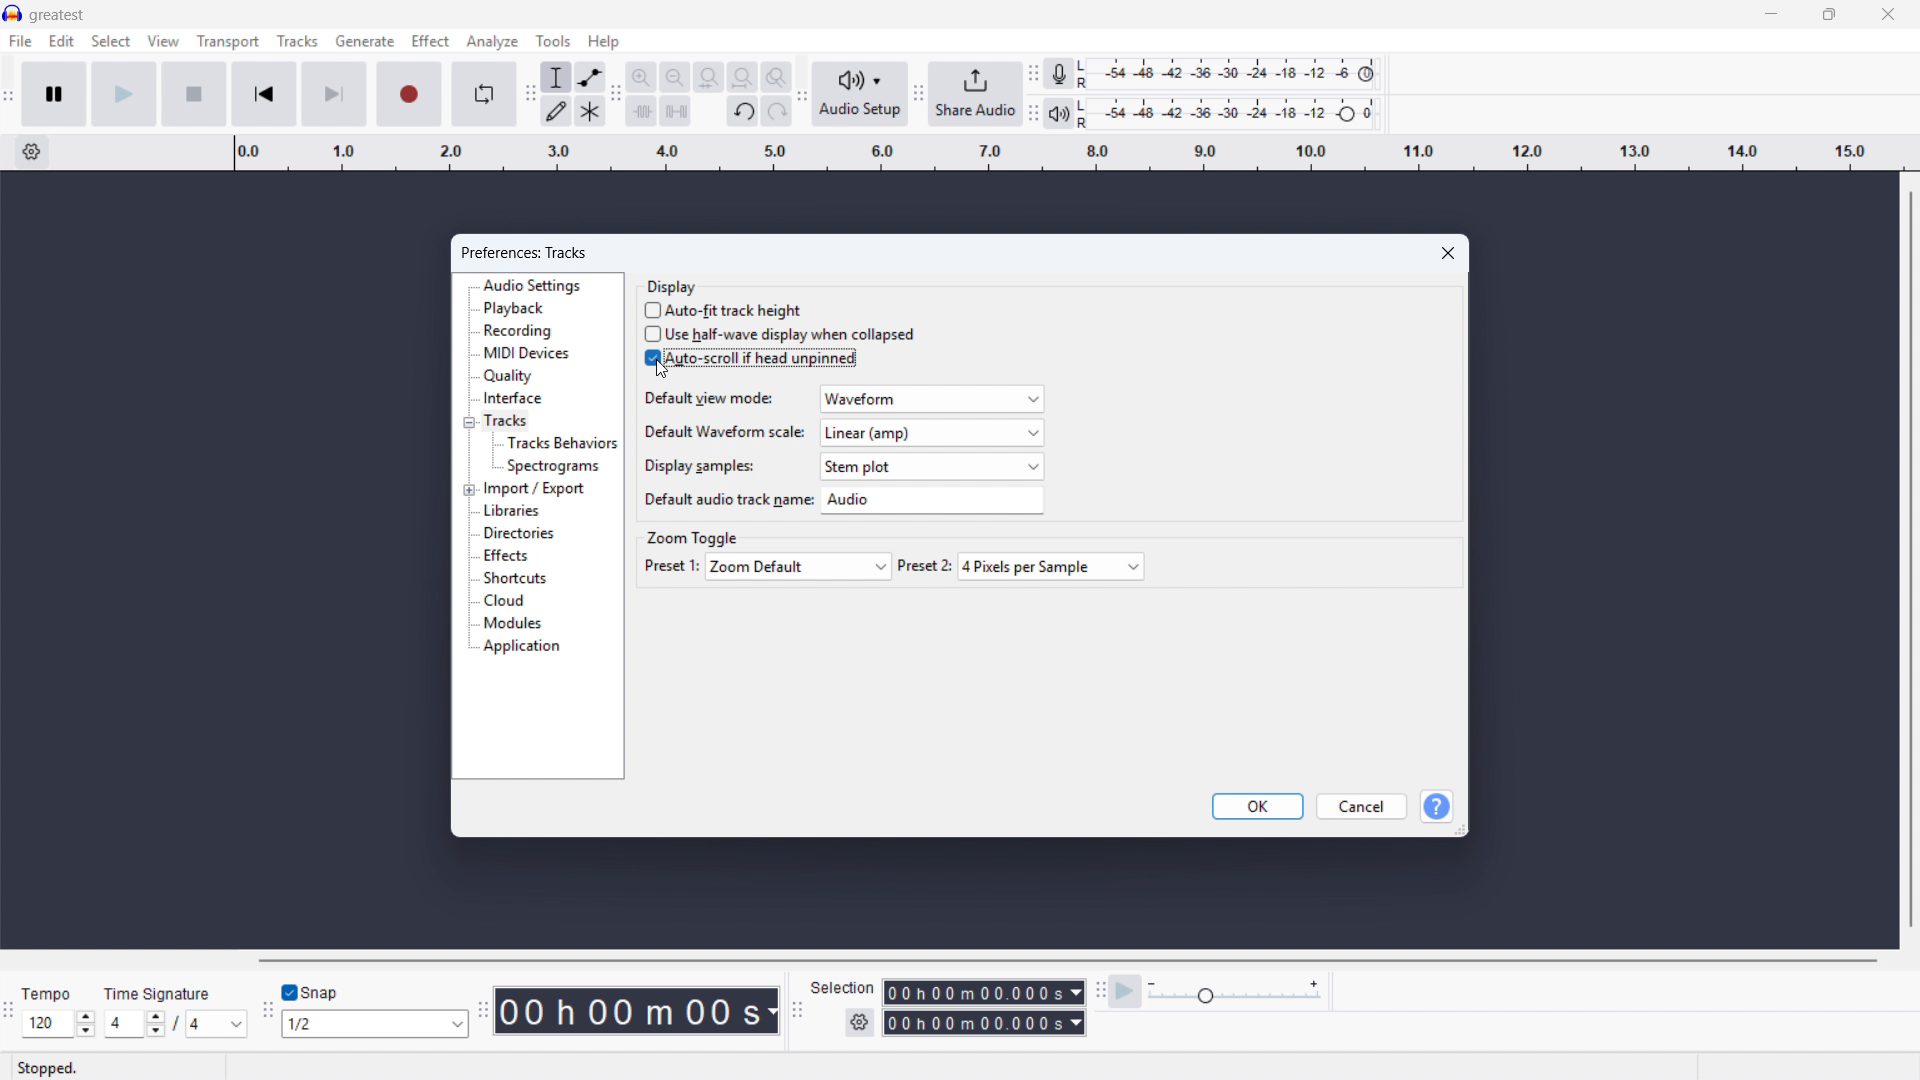 The width and height of the screenshot is (1920, 1080). I want to click on Shortcuts , so click(517, 578).